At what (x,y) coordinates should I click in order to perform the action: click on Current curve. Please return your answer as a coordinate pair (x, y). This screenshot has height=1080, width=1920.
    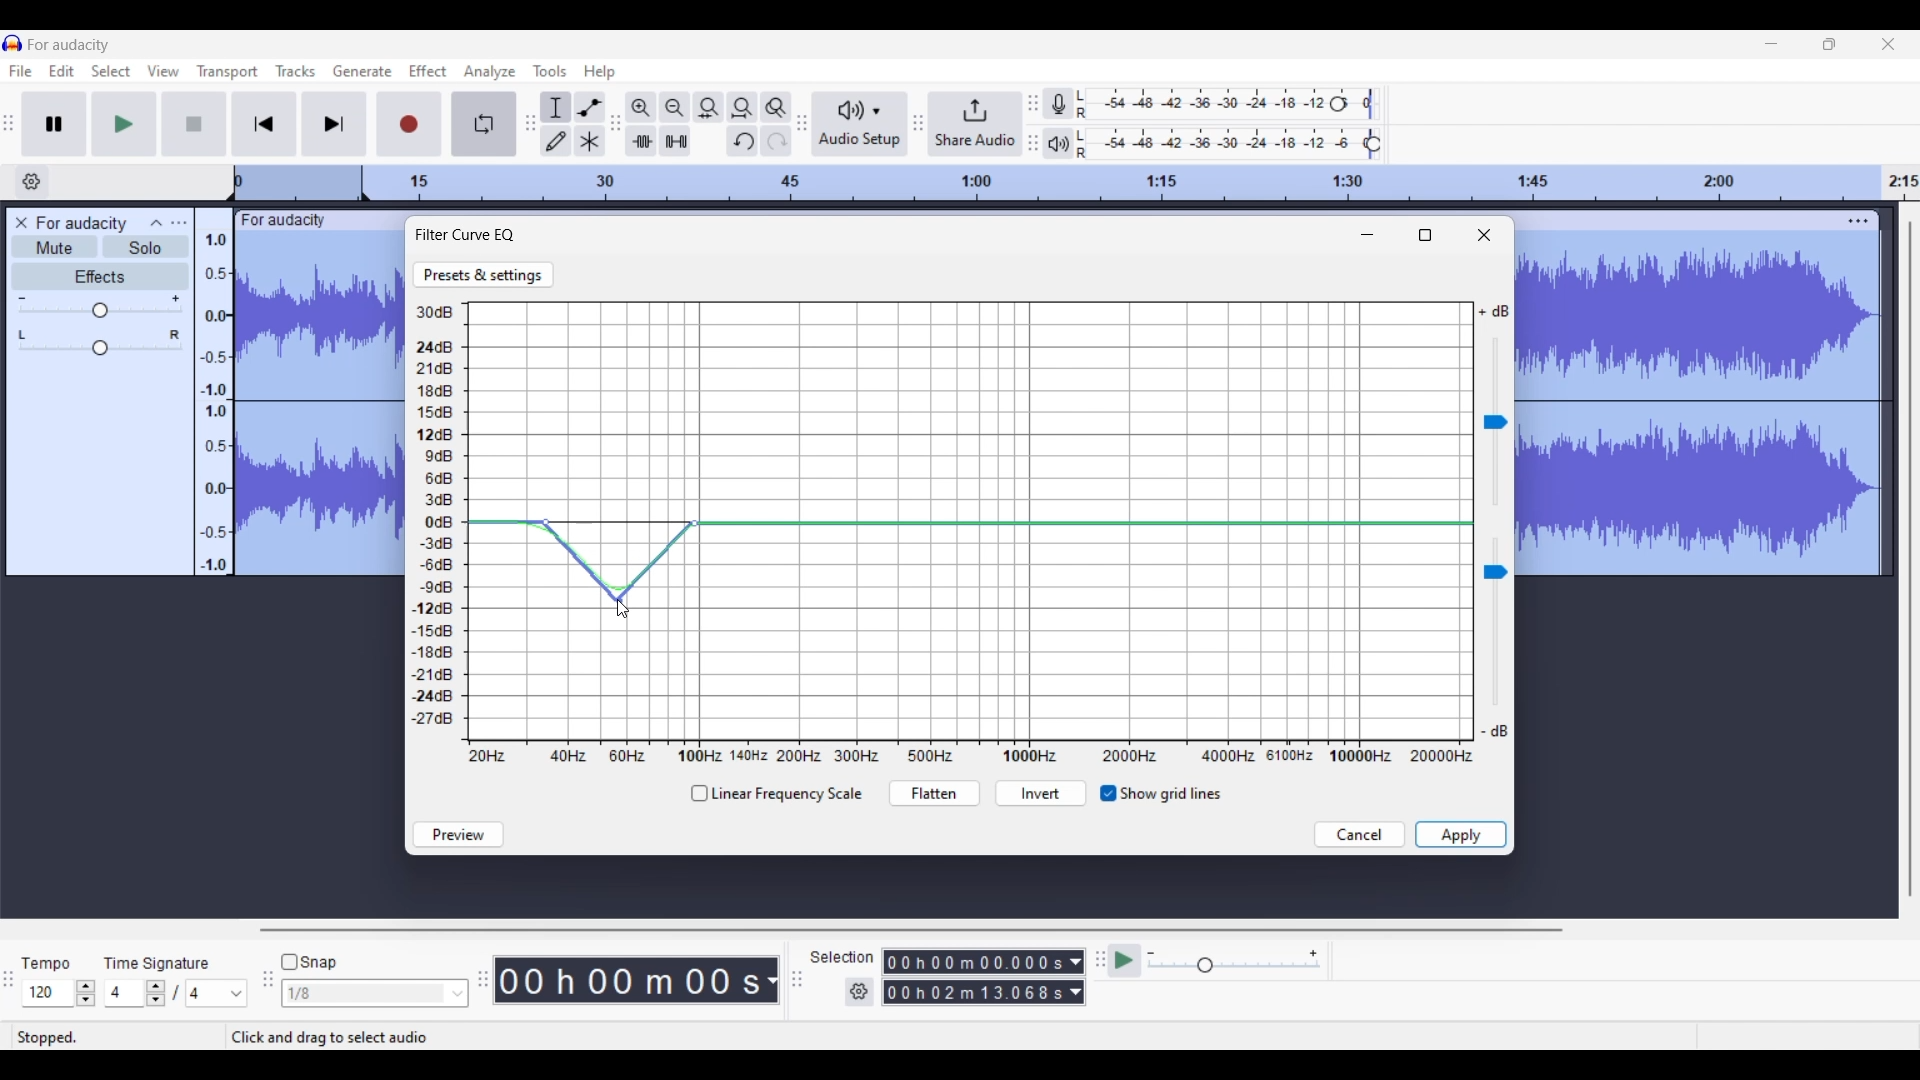
    Looking at the image, I should click on (970, 526).